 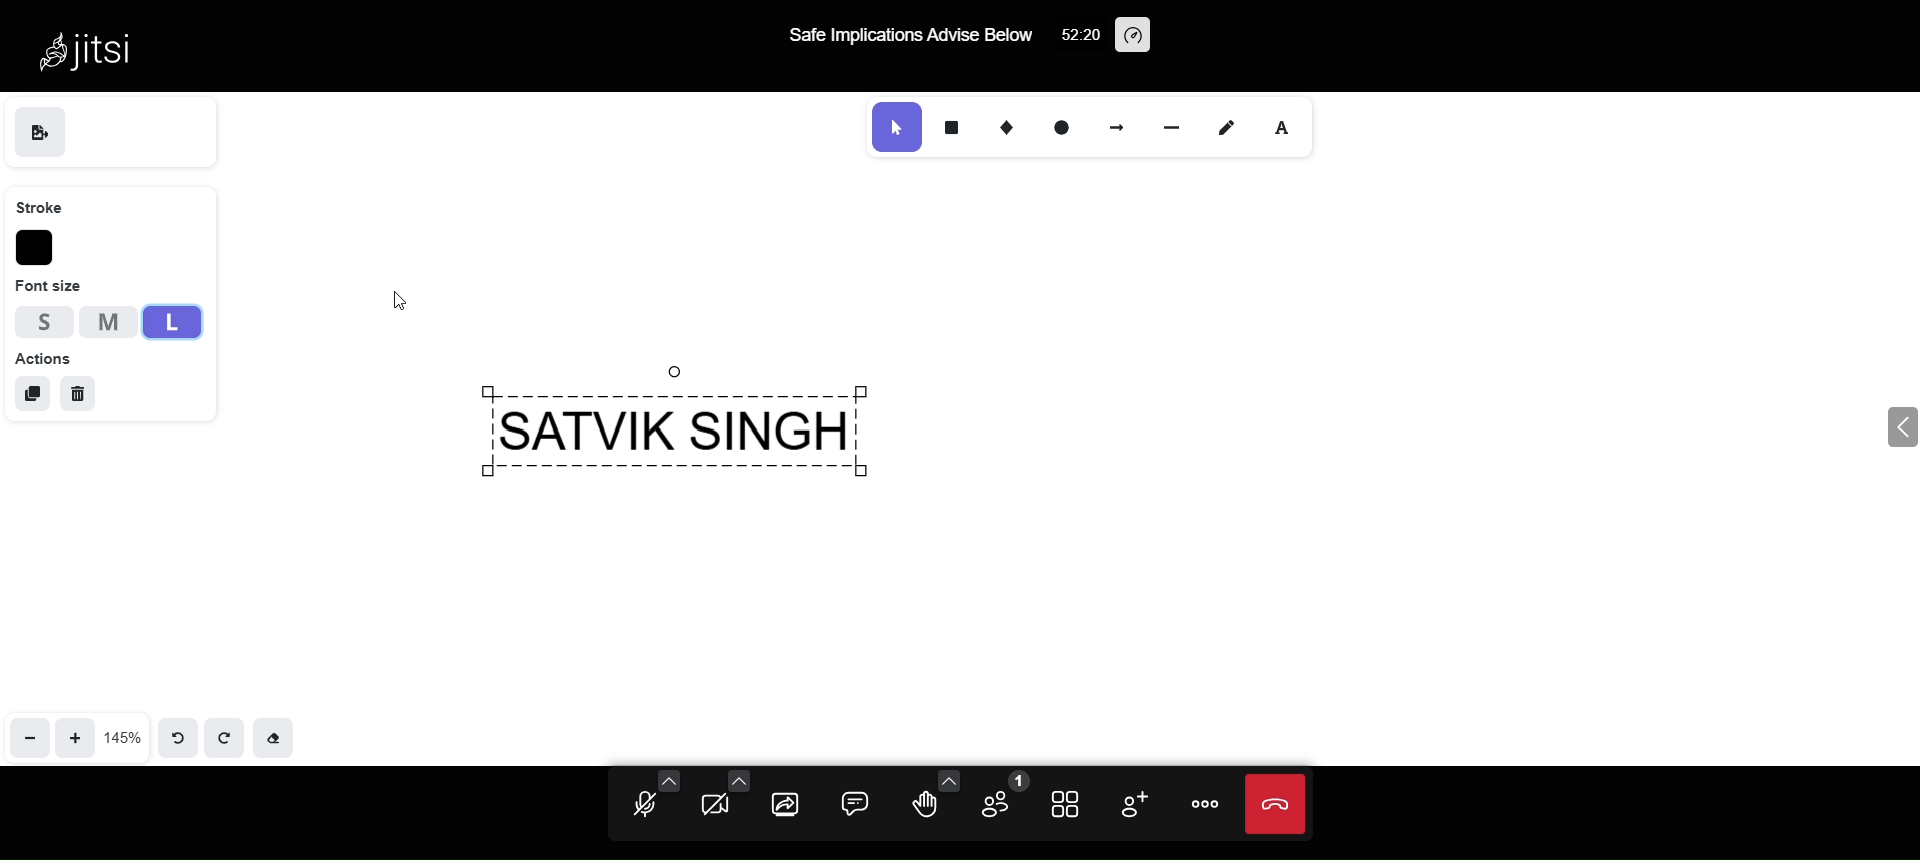 What do you see at coordinates (1872, 431) in the screenshot?
I see `expand` at bounding box center [1872, 431].